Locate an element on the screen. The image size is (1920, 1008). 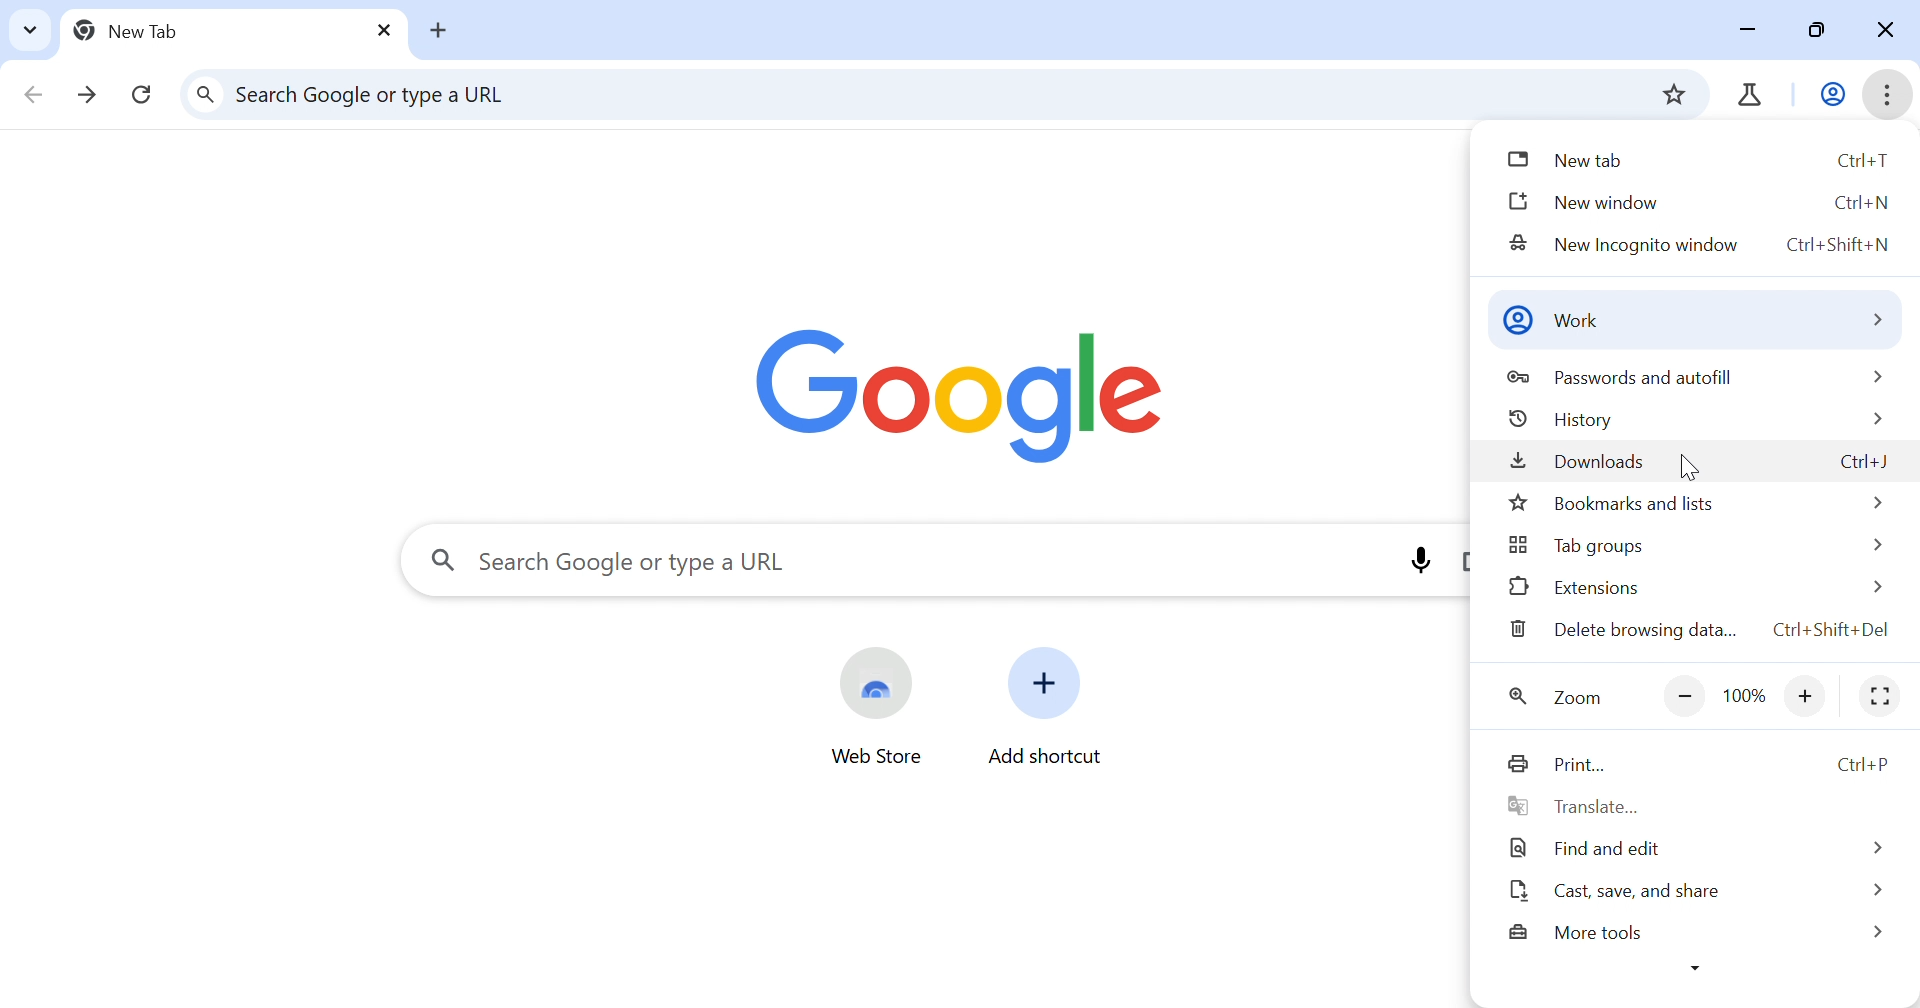
Ctrl+Shift+N is located at coordinates (1837, 246).